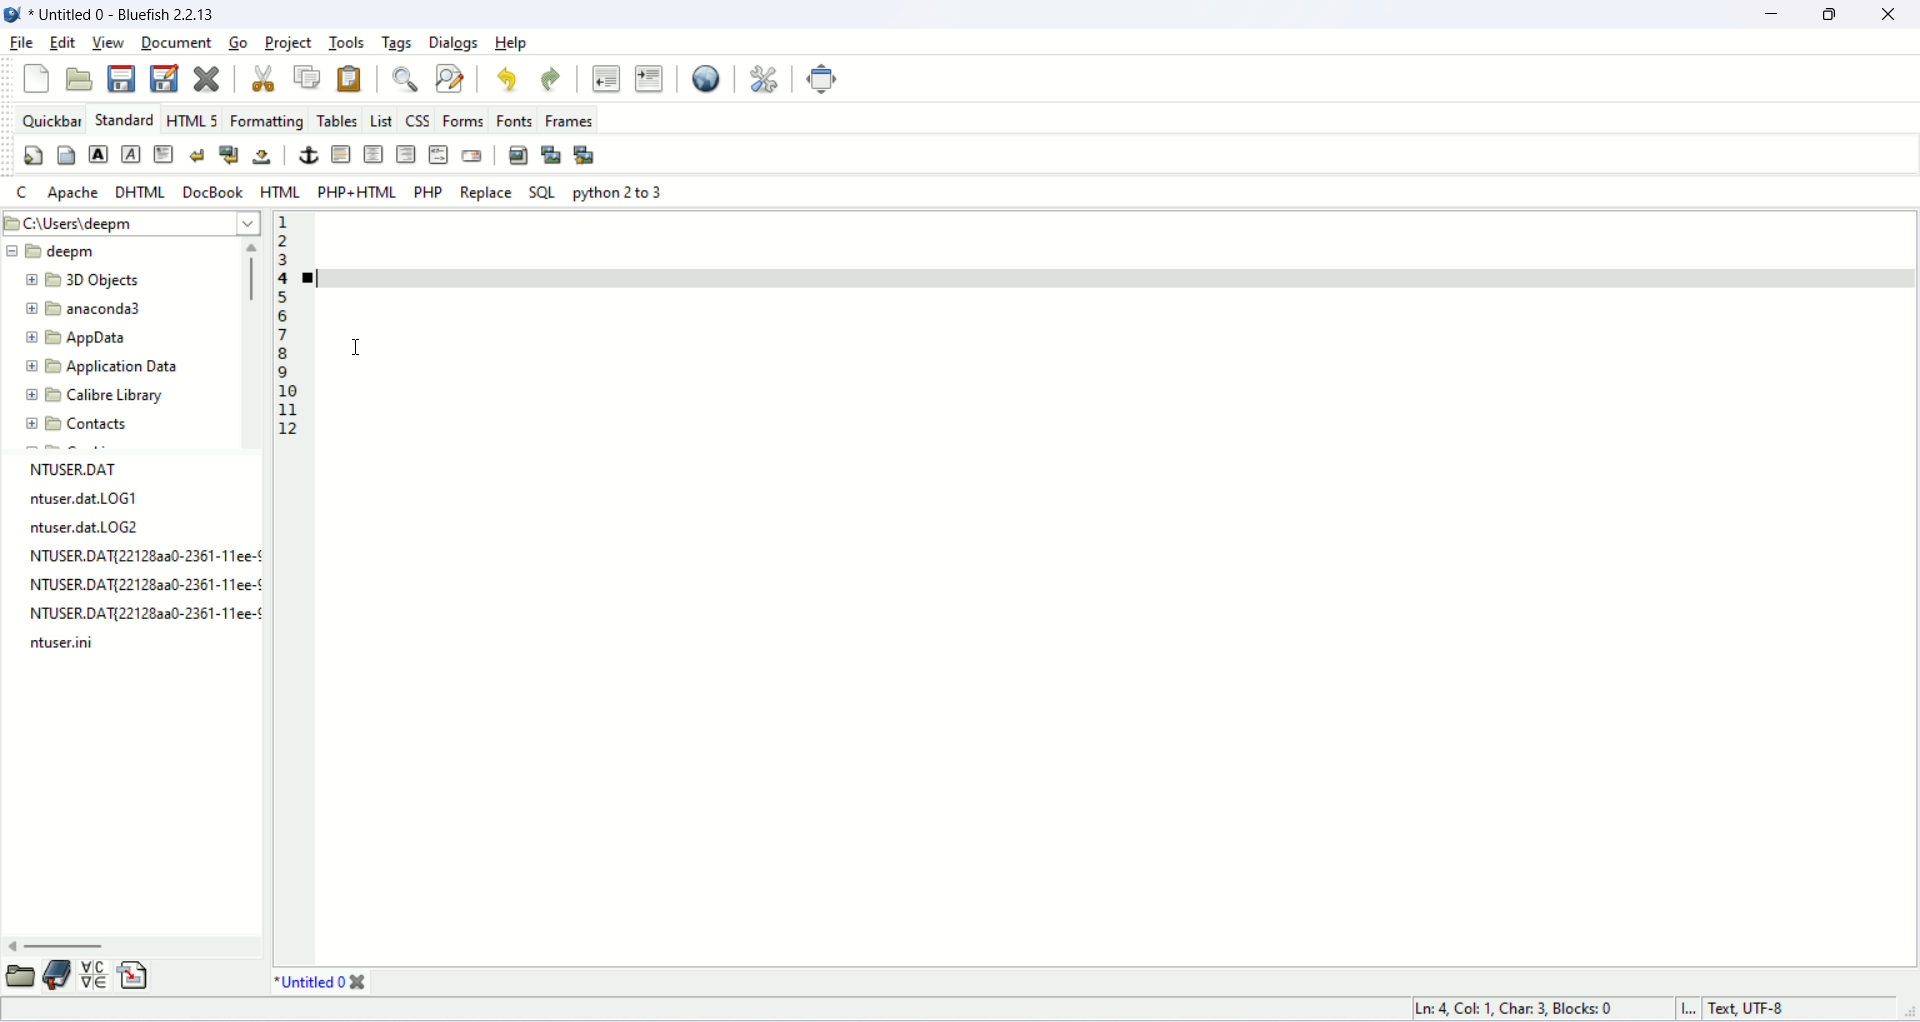  Describe the element at coordinates (121, 428) in the screenshot. I see `contacts` at that location.